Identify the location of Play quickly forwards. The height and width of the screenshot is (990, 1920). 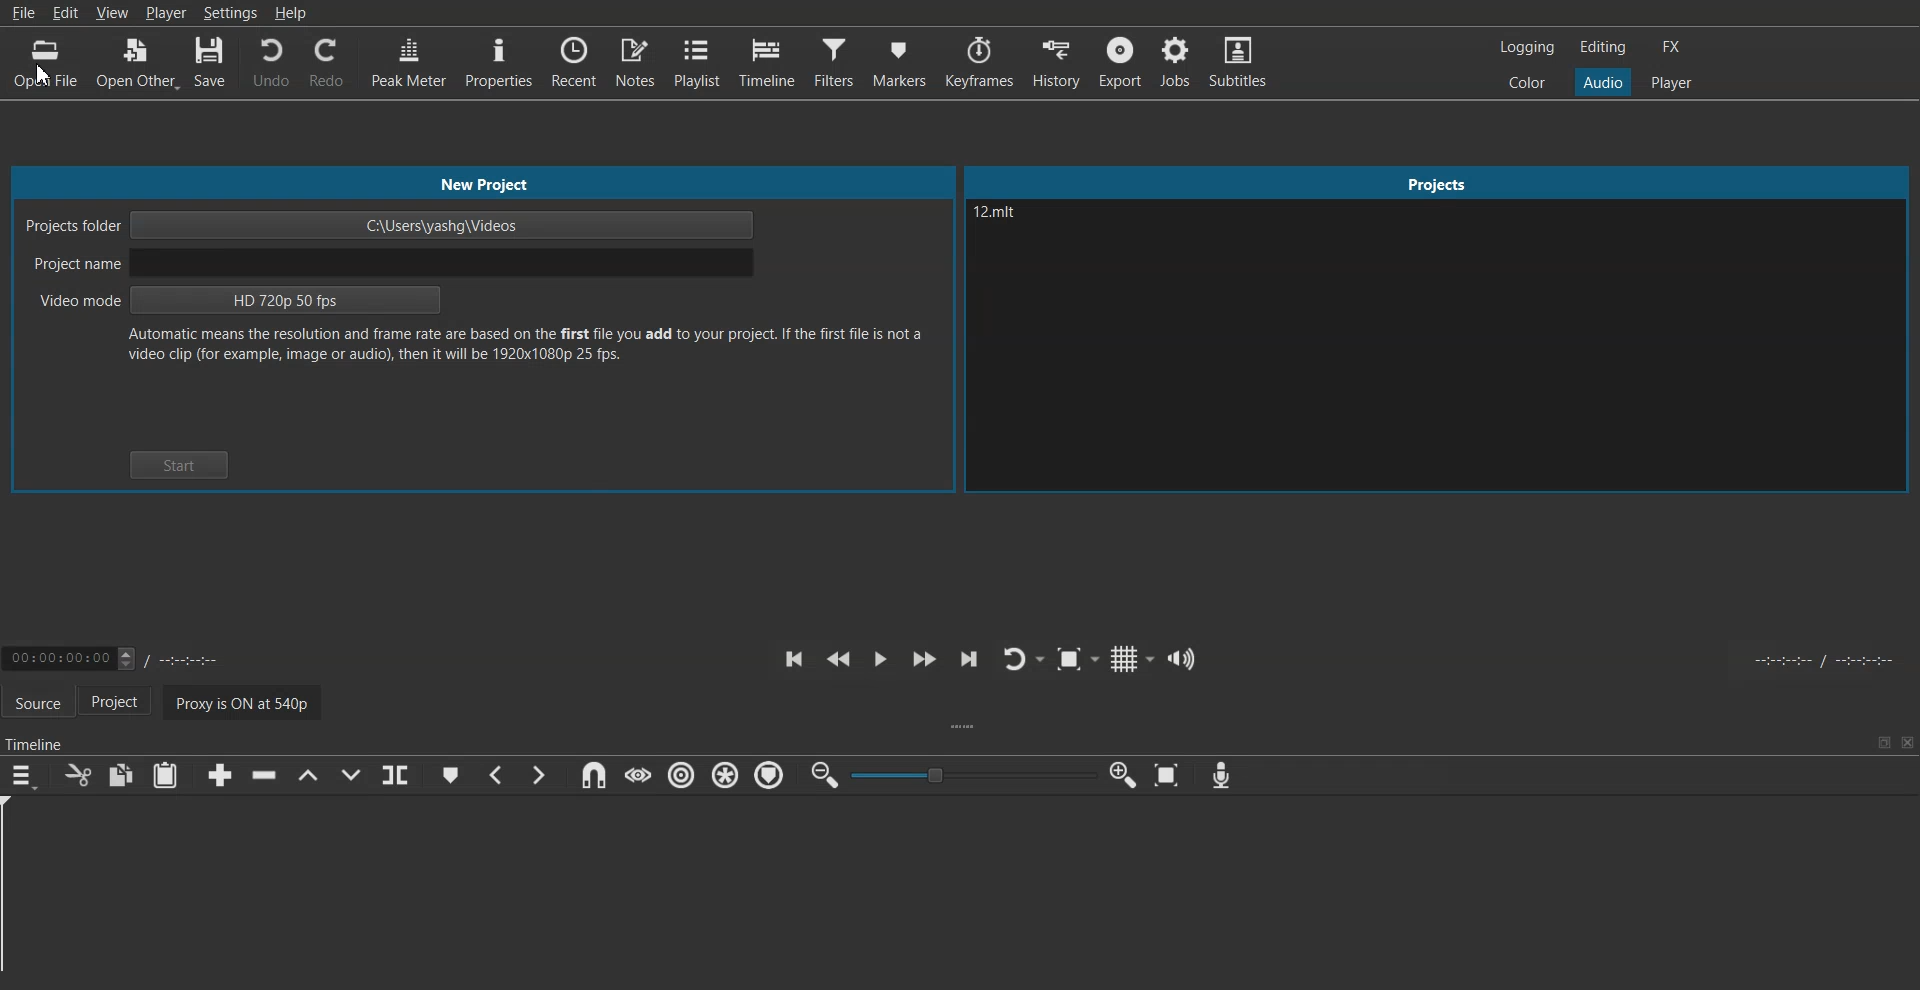
(922, 659).